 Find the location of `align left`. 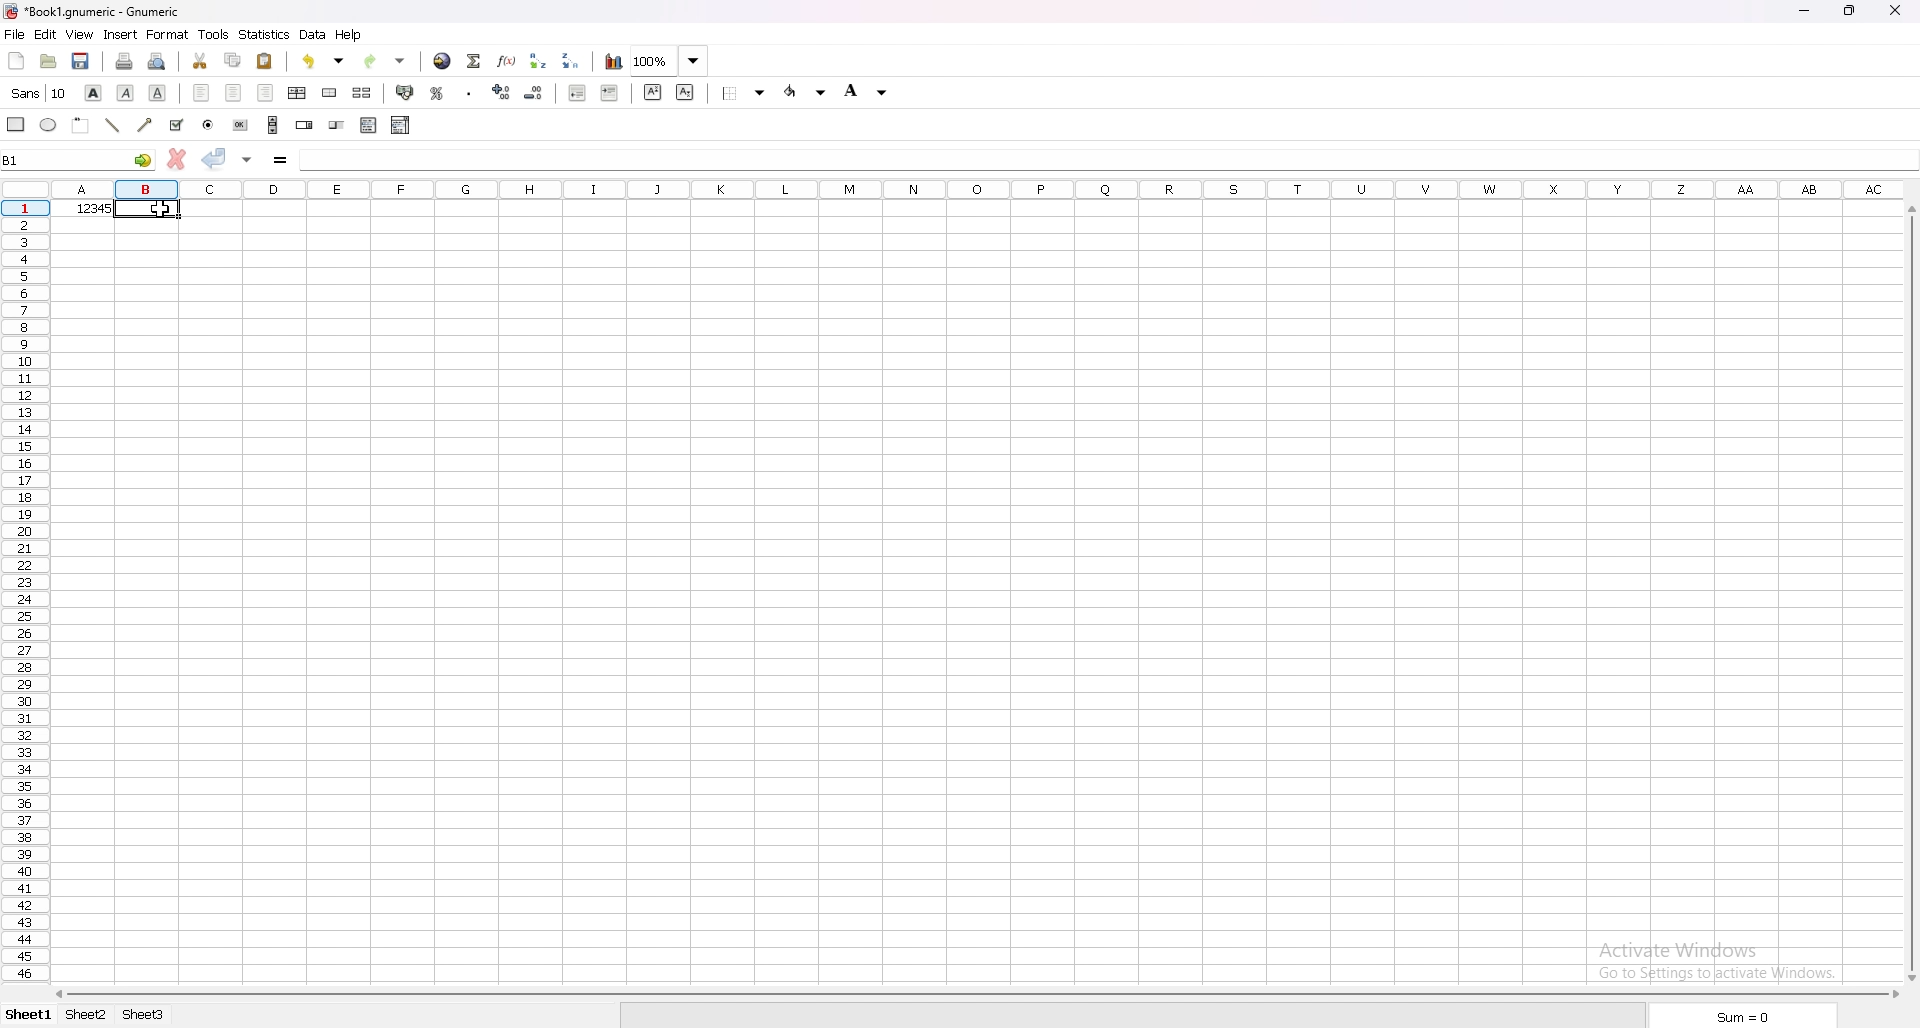

align left is located at coordinates (204, 92).